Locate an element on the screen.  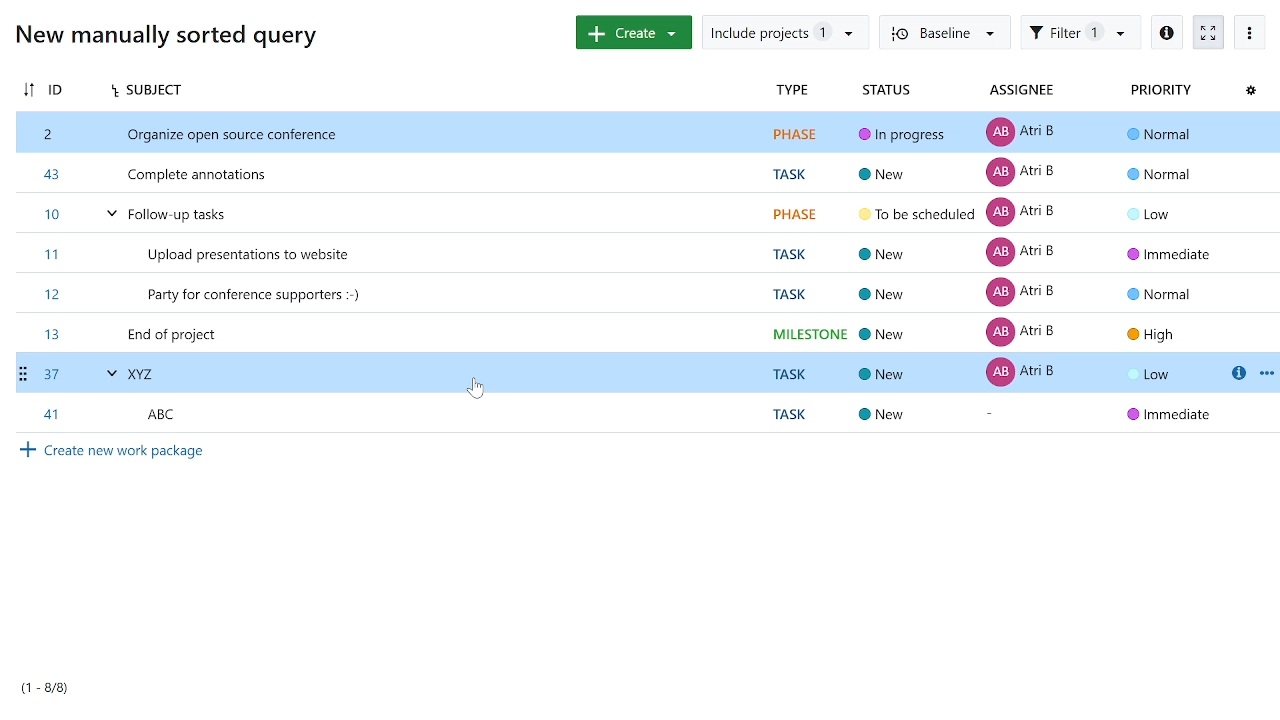
more options is located at coordinates (1251, 31).